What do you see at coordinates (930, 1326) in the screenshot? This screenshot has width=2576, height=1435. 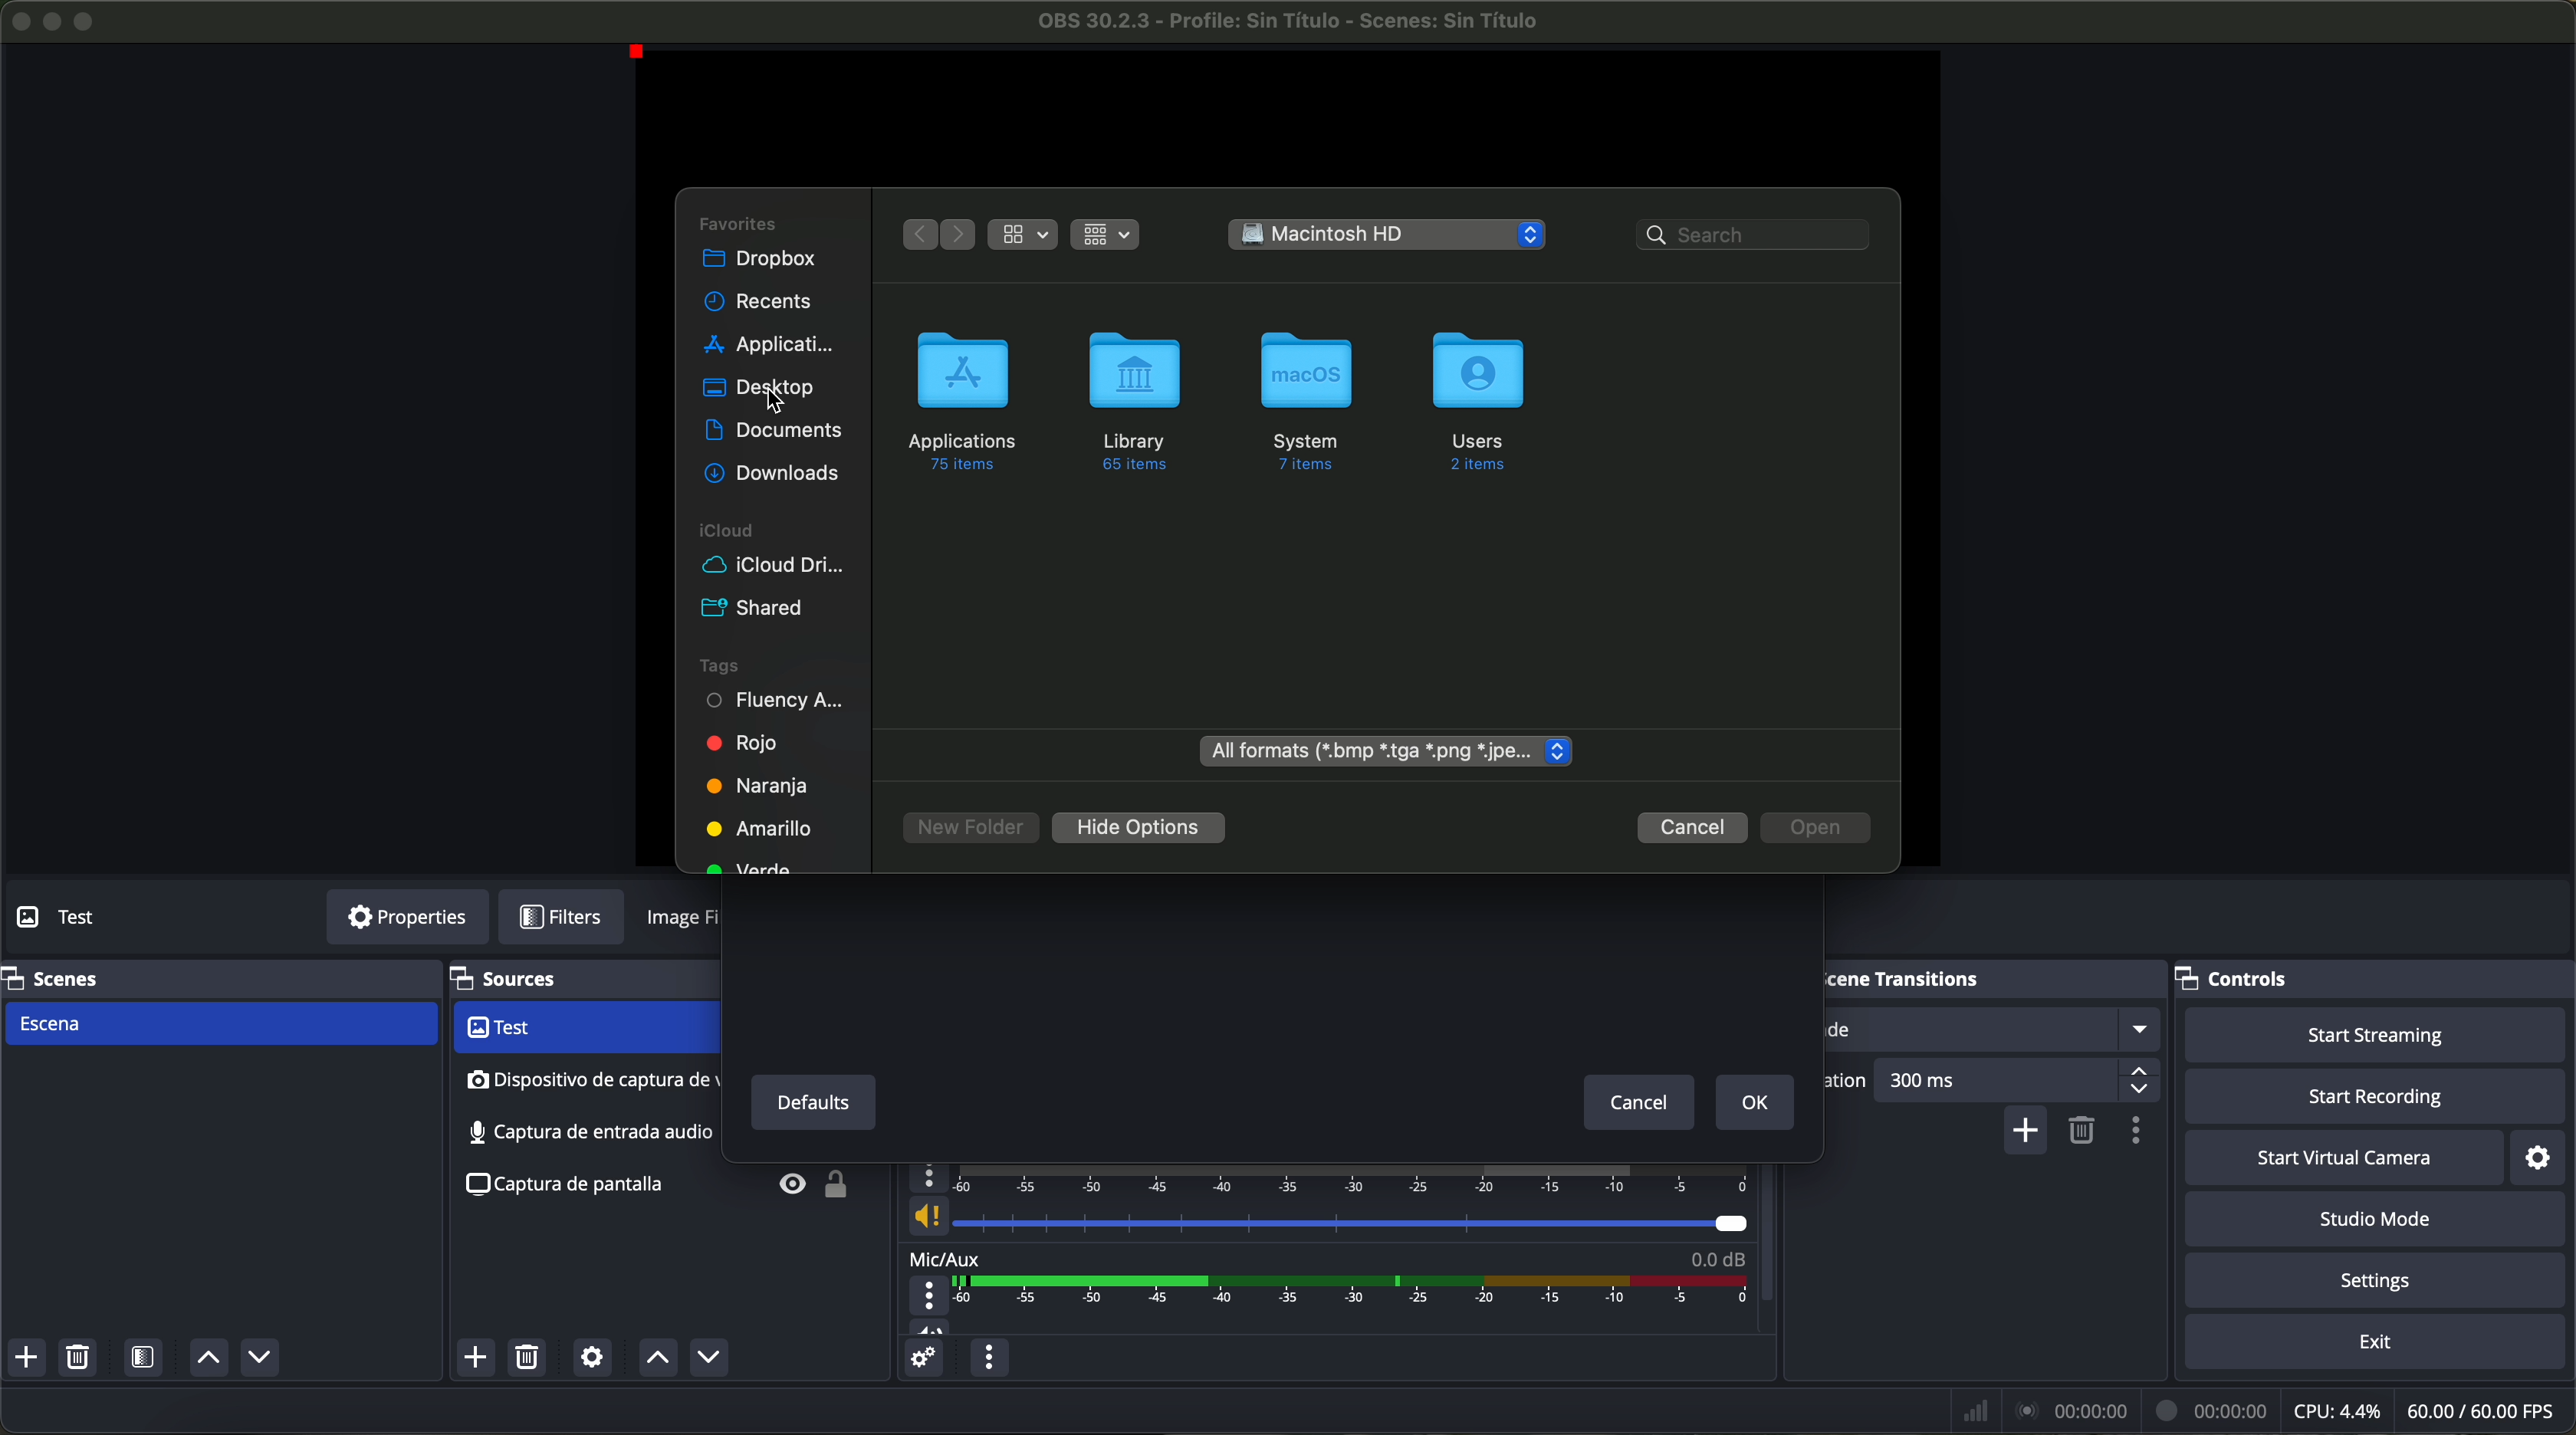 I see `vol` at bounding box center [930, 1326].